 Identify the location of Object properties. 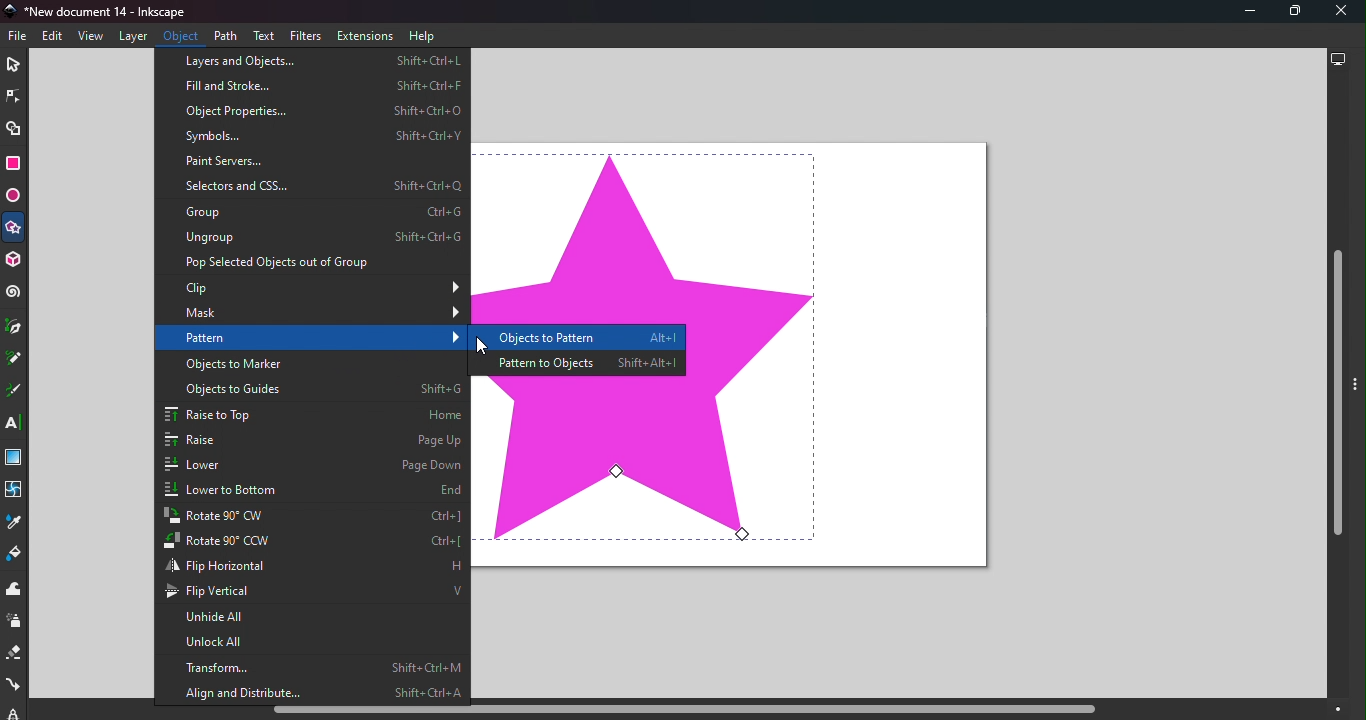
(326, 110).